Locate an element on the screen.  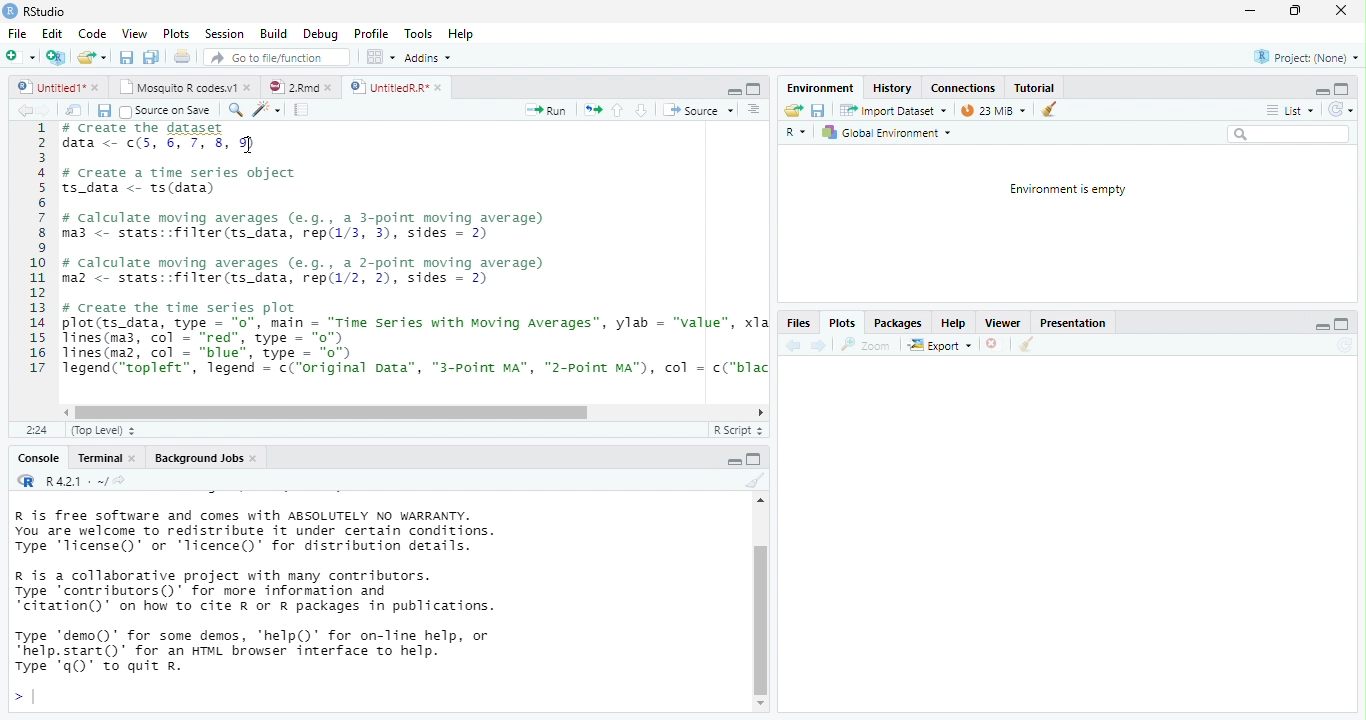
minimize is located at coordinates (1323, 329).